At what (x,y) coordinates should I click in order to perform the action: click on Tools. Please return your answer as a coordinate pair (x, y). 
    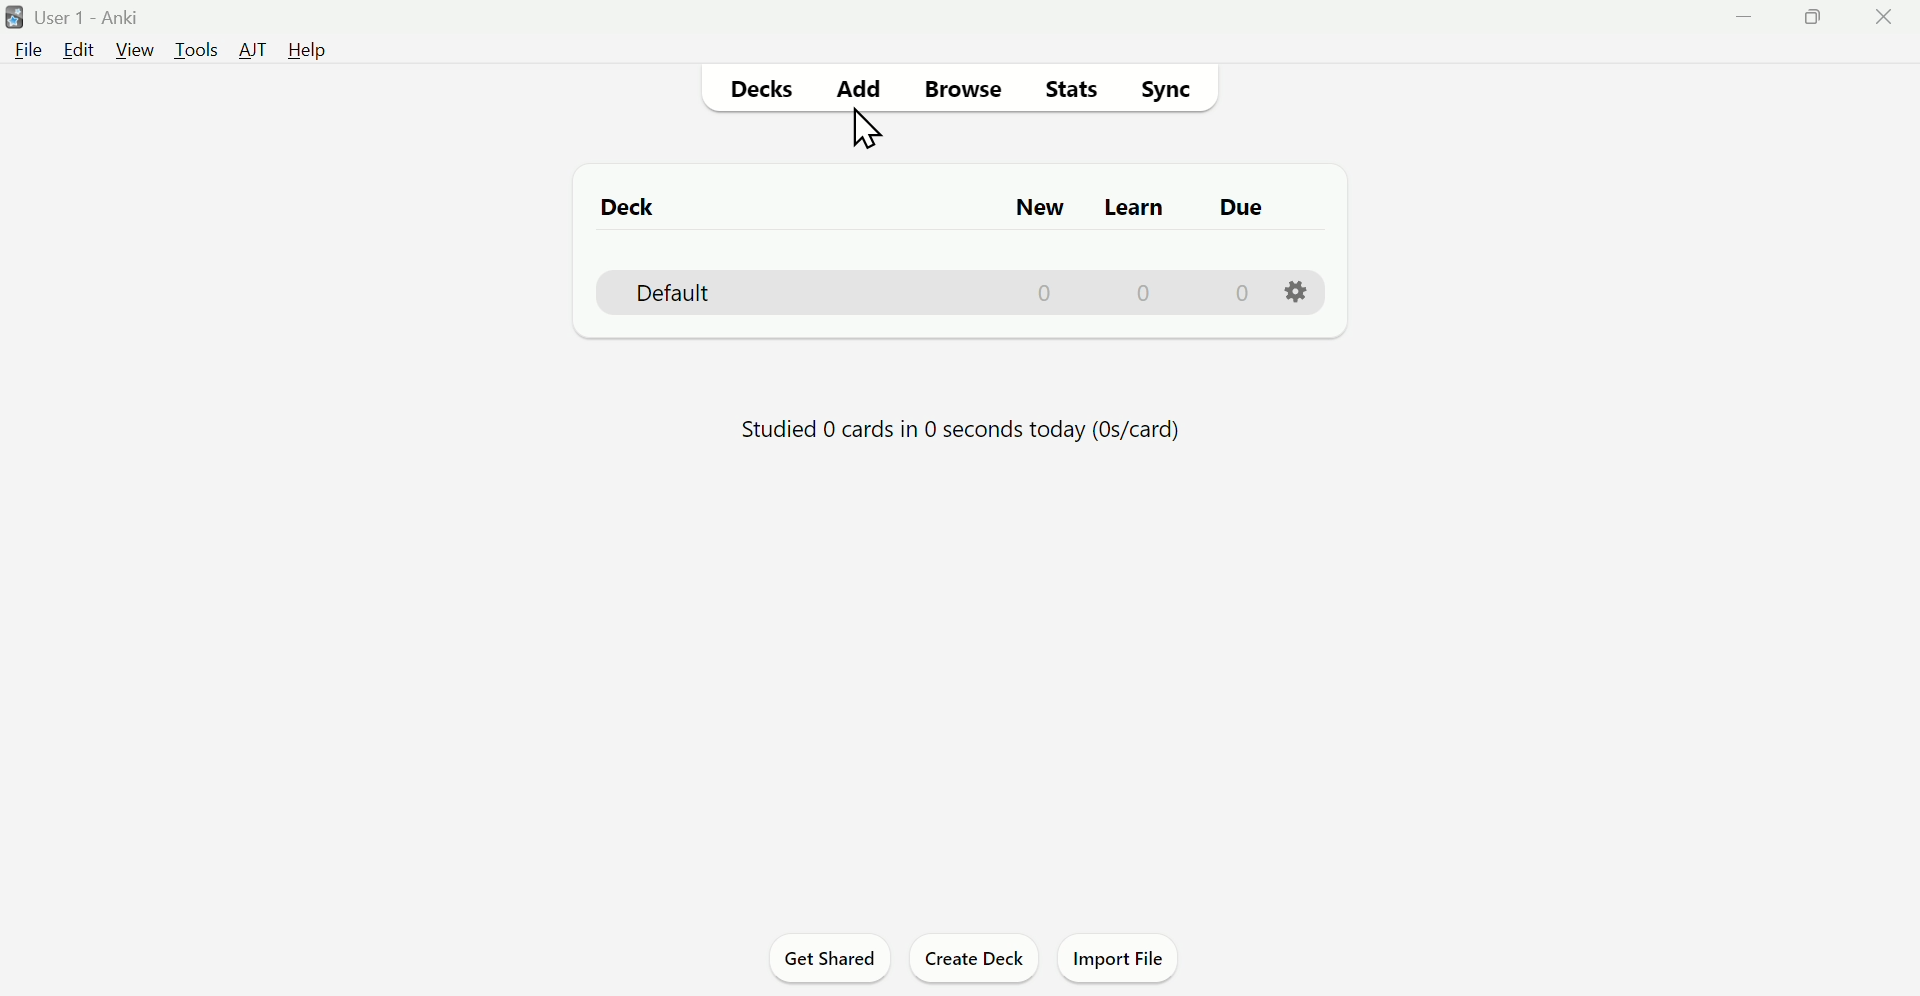
    Looking at the image, I should click on (194, 52).